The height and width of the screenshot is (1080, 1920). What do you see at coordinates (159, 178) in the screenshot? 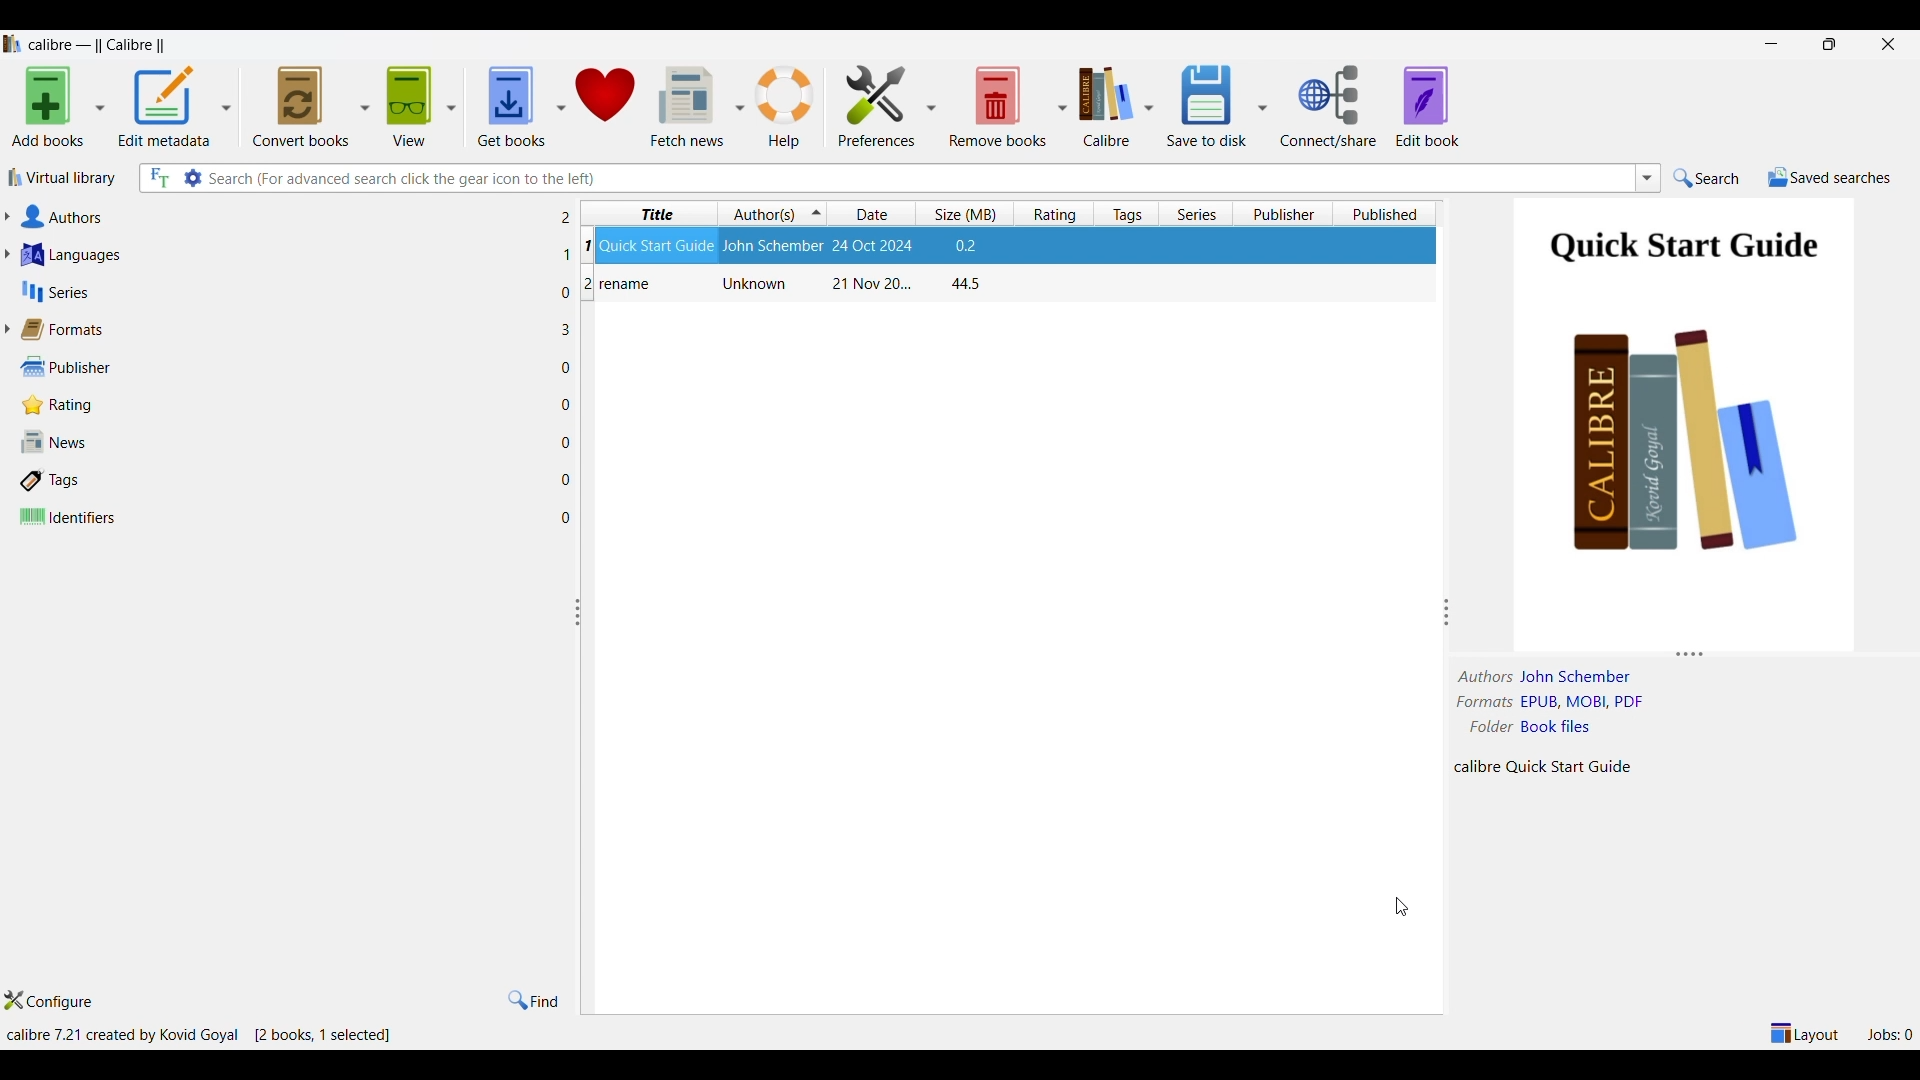
I see `Search all files` at bounding box center [159, 178].